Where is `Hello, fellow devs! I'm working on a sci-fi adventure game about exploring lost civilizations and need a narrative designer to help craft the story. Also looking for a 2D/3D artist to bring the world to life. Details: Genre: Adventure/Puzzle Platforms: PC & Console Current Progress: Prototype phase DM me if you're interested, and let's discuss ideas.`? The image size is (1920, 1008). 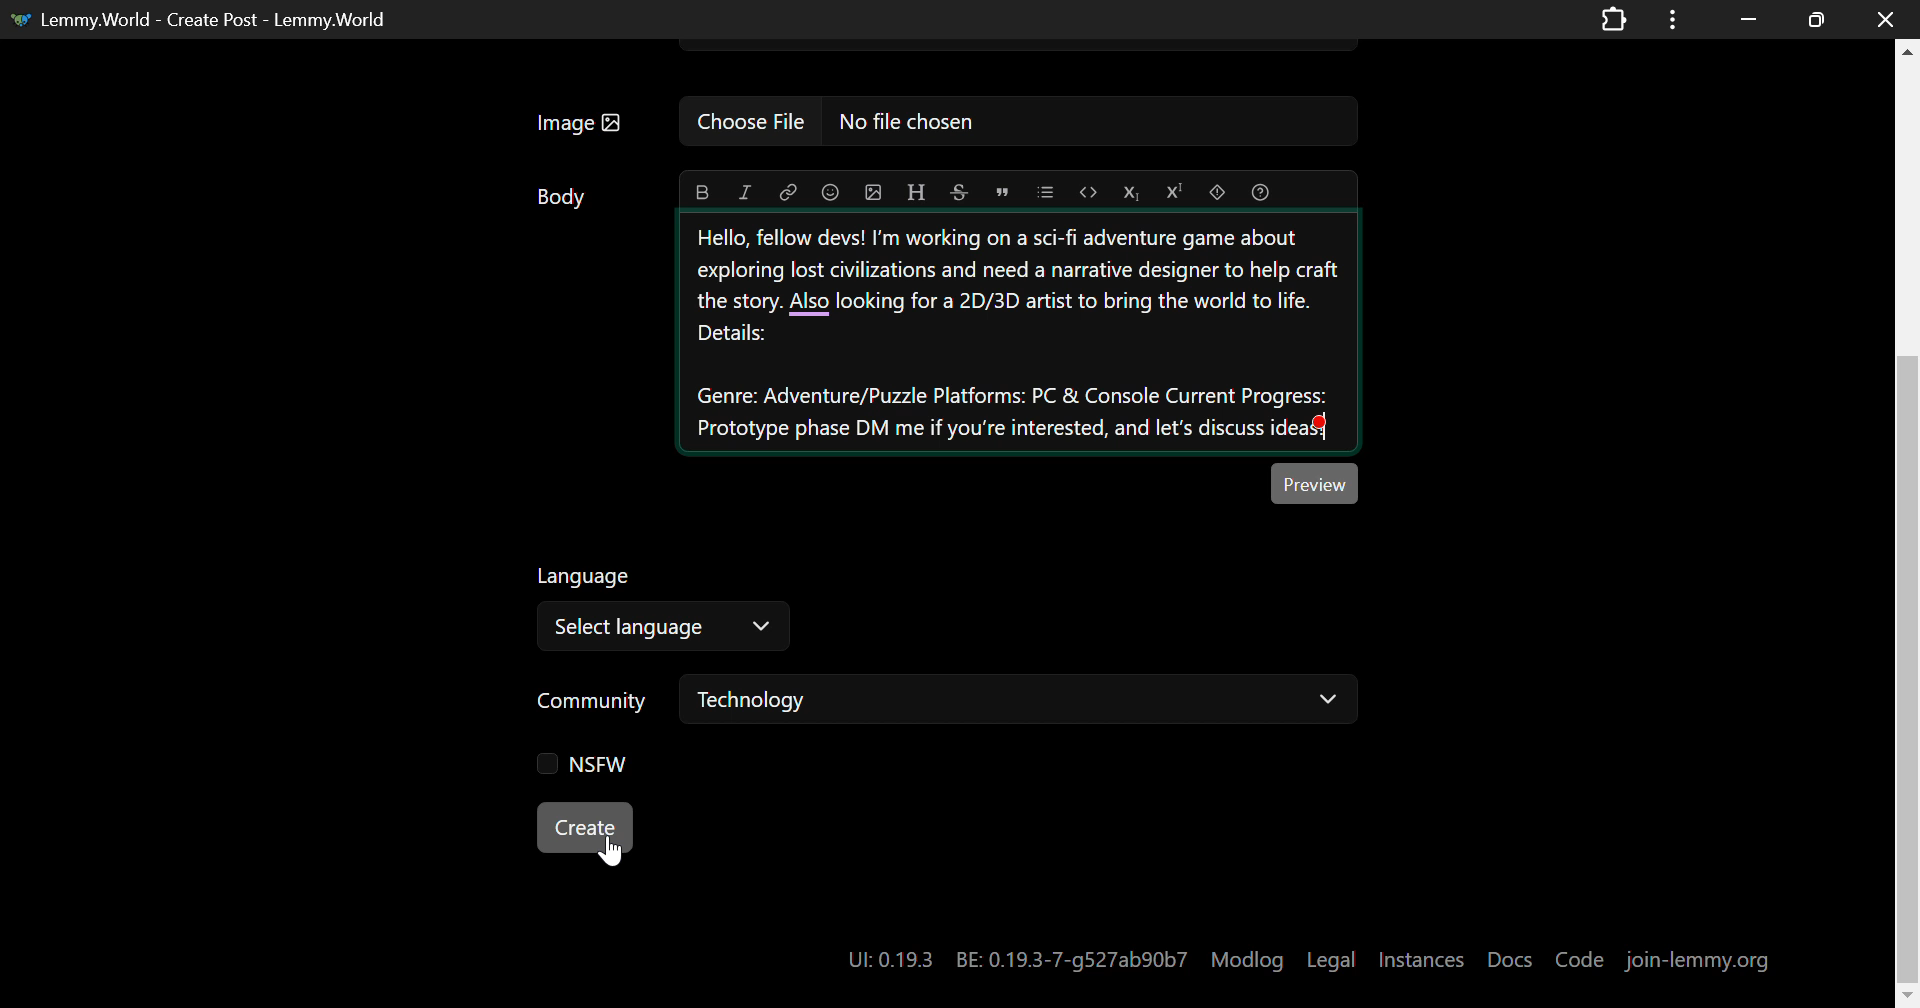
Hello, fellow devs! I'm working on a sci-fi adventure game about exploring lost civilizations and need a narrative designer to help craft the story. Also looking for a 2D/3D artist to bring the world to life. Details: Genre: Adventure/Puzzle Platforms: PC & Console Current Progress: Prototype phase DM me if you're interested, and let's discuss ideas. is located at coordinates (1020, 332).